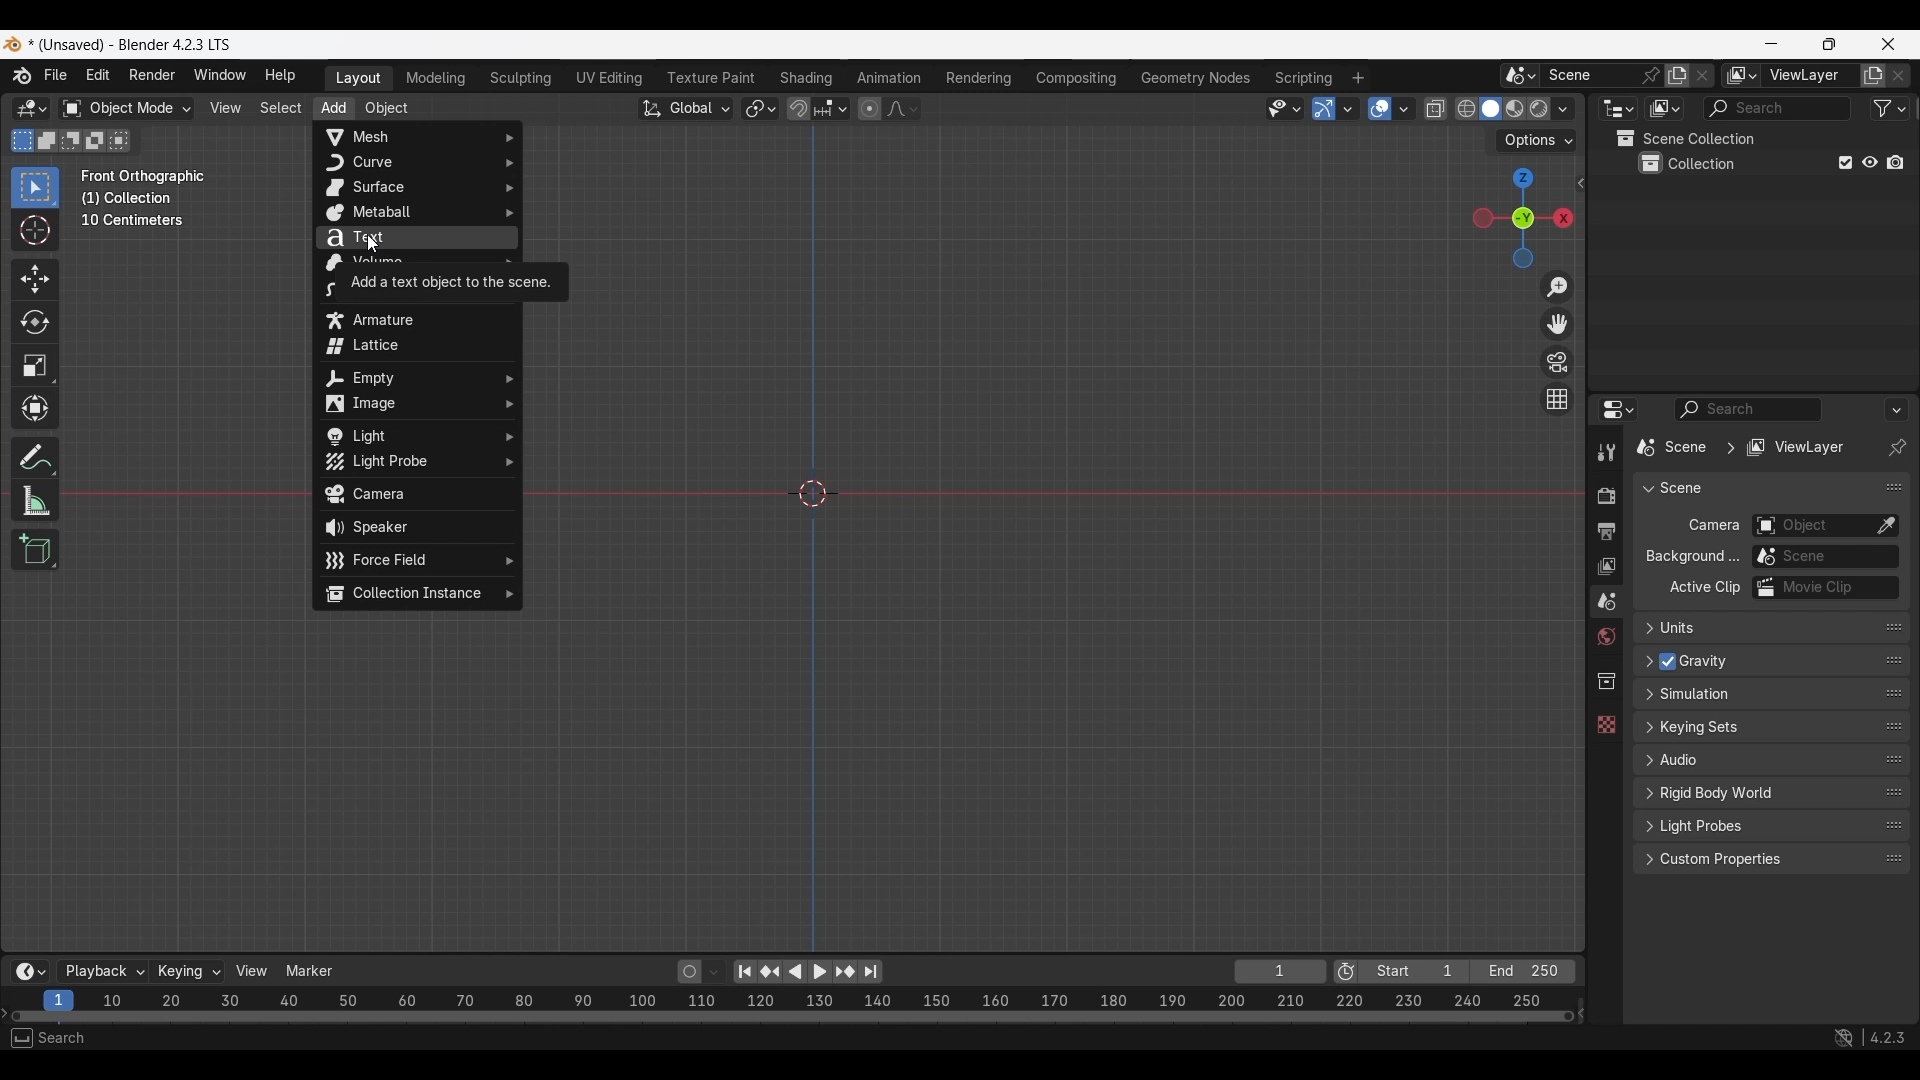 The image size is (1920, 1080). What do you see at coordinates (1758, 792) in the screenshot?
I see `Click to expand Rigid body world` at bounding box center [1758, 792].